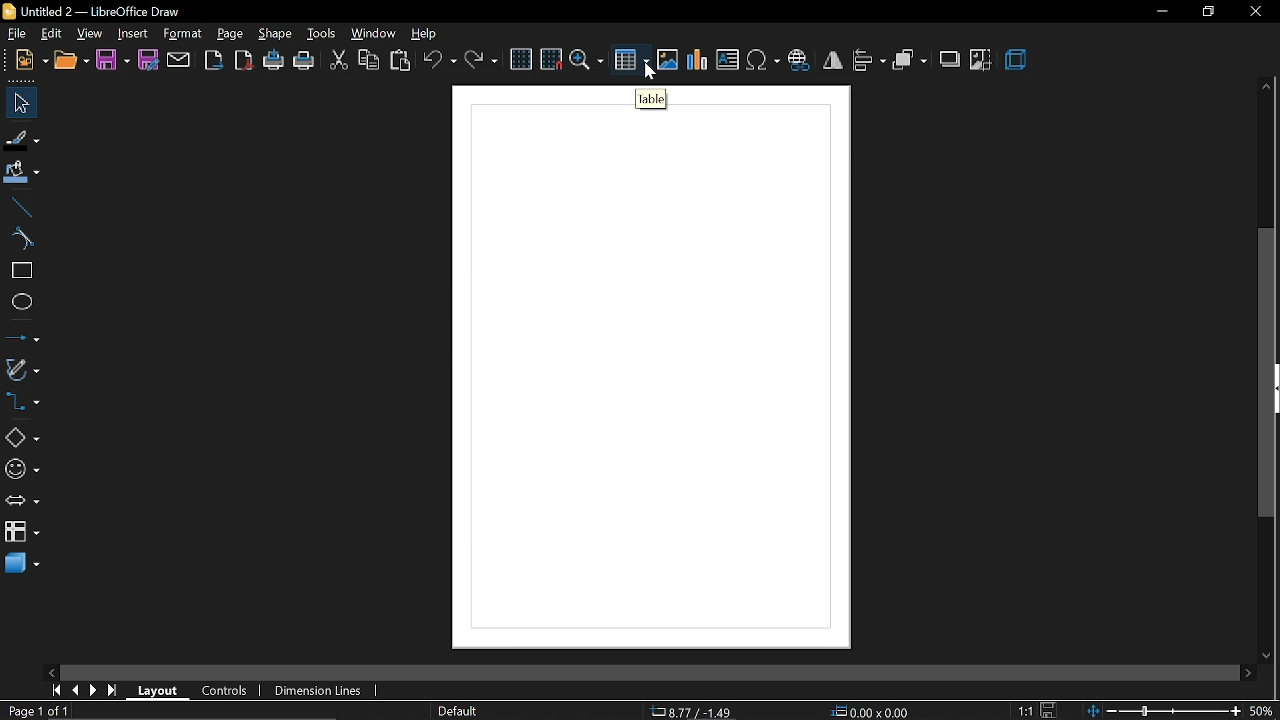  I want to click on curve, so click(22, 239).